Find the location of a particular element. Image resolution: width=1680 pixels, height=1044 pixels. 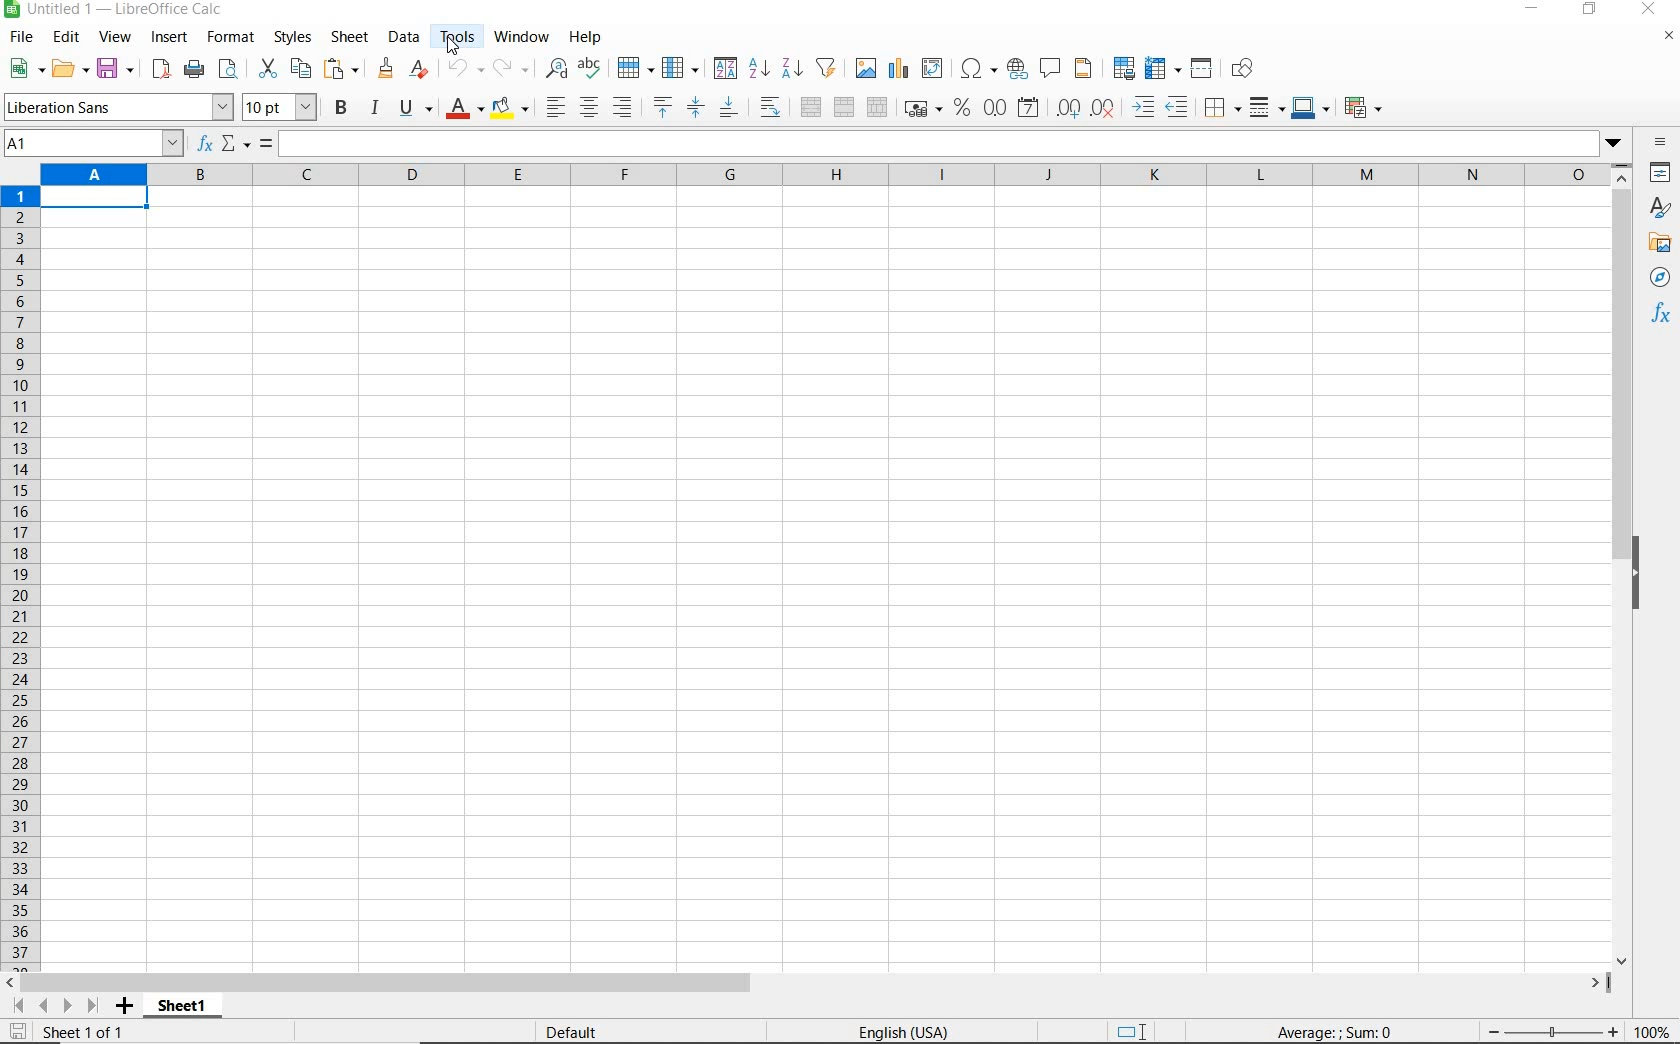

styles is located at coordinates (292, 36).